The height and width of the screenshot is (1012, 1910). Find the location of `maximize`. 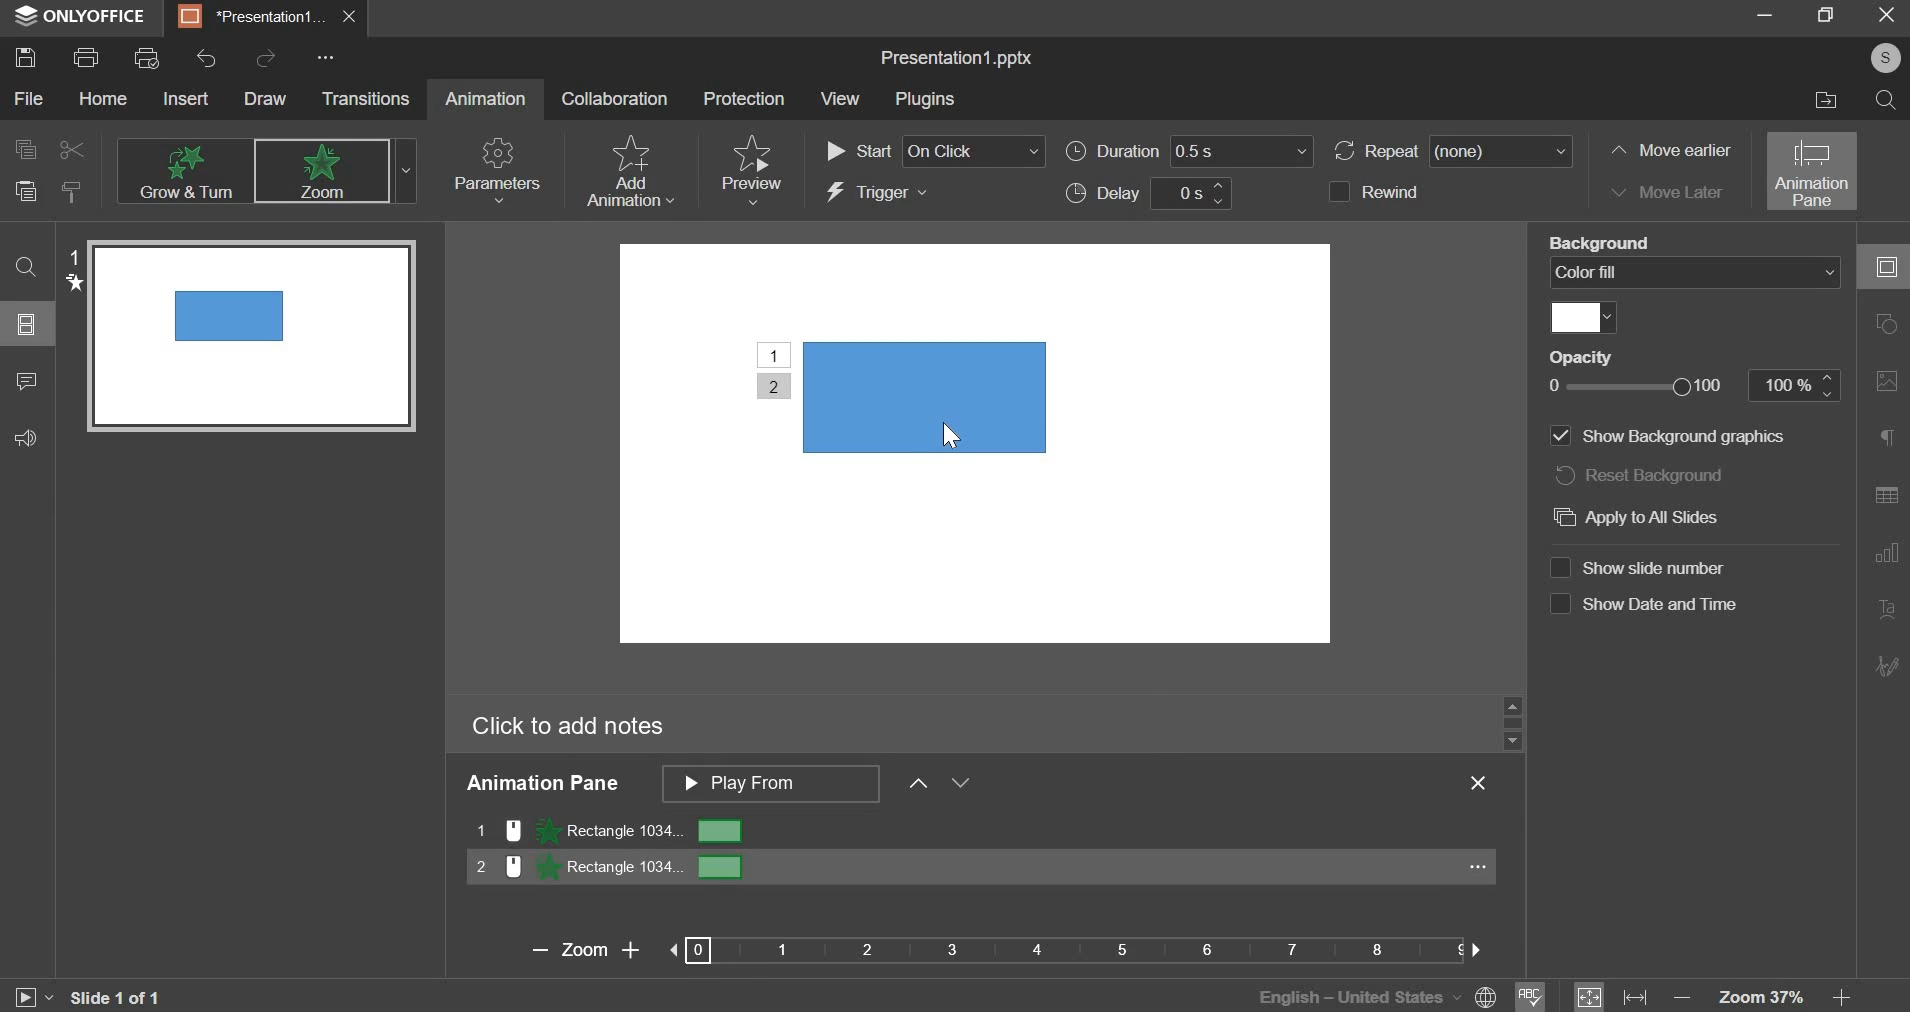

maximize is located at coordinates (1821, 18).